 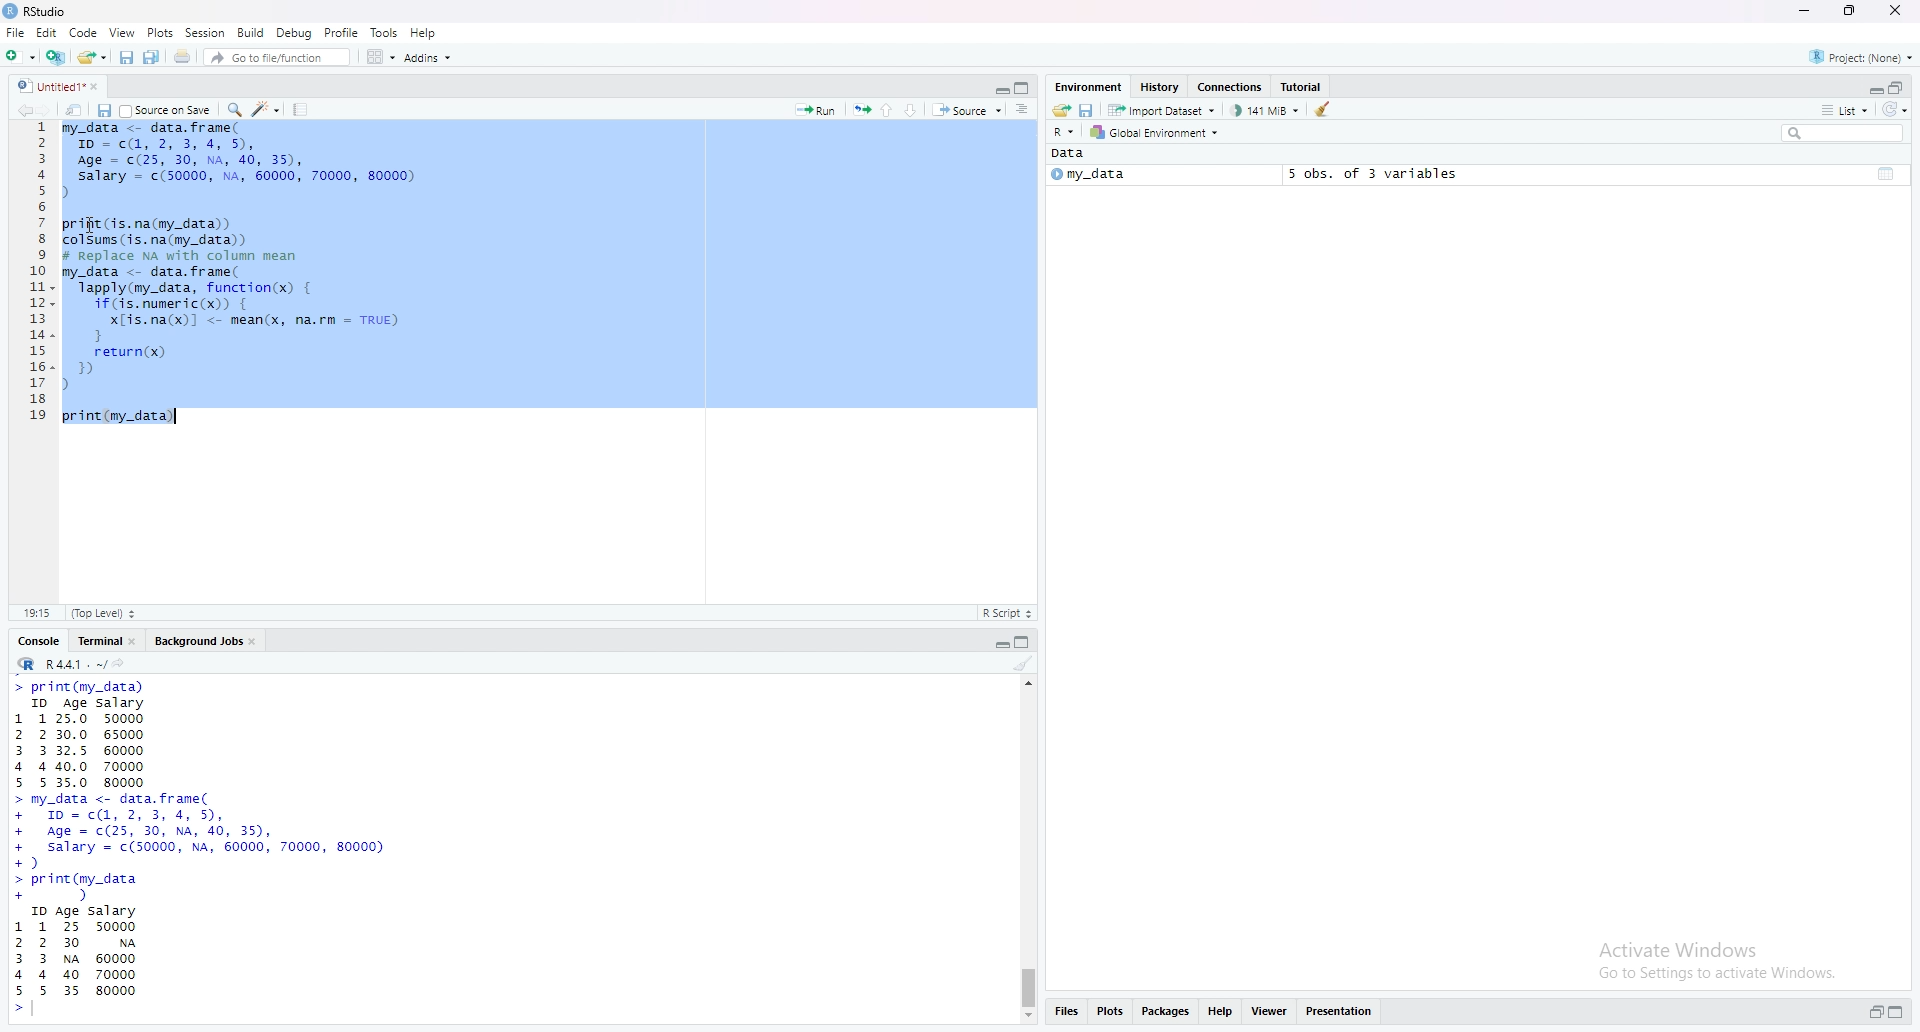 I want to click on code tools, so click(x=266, y=108).